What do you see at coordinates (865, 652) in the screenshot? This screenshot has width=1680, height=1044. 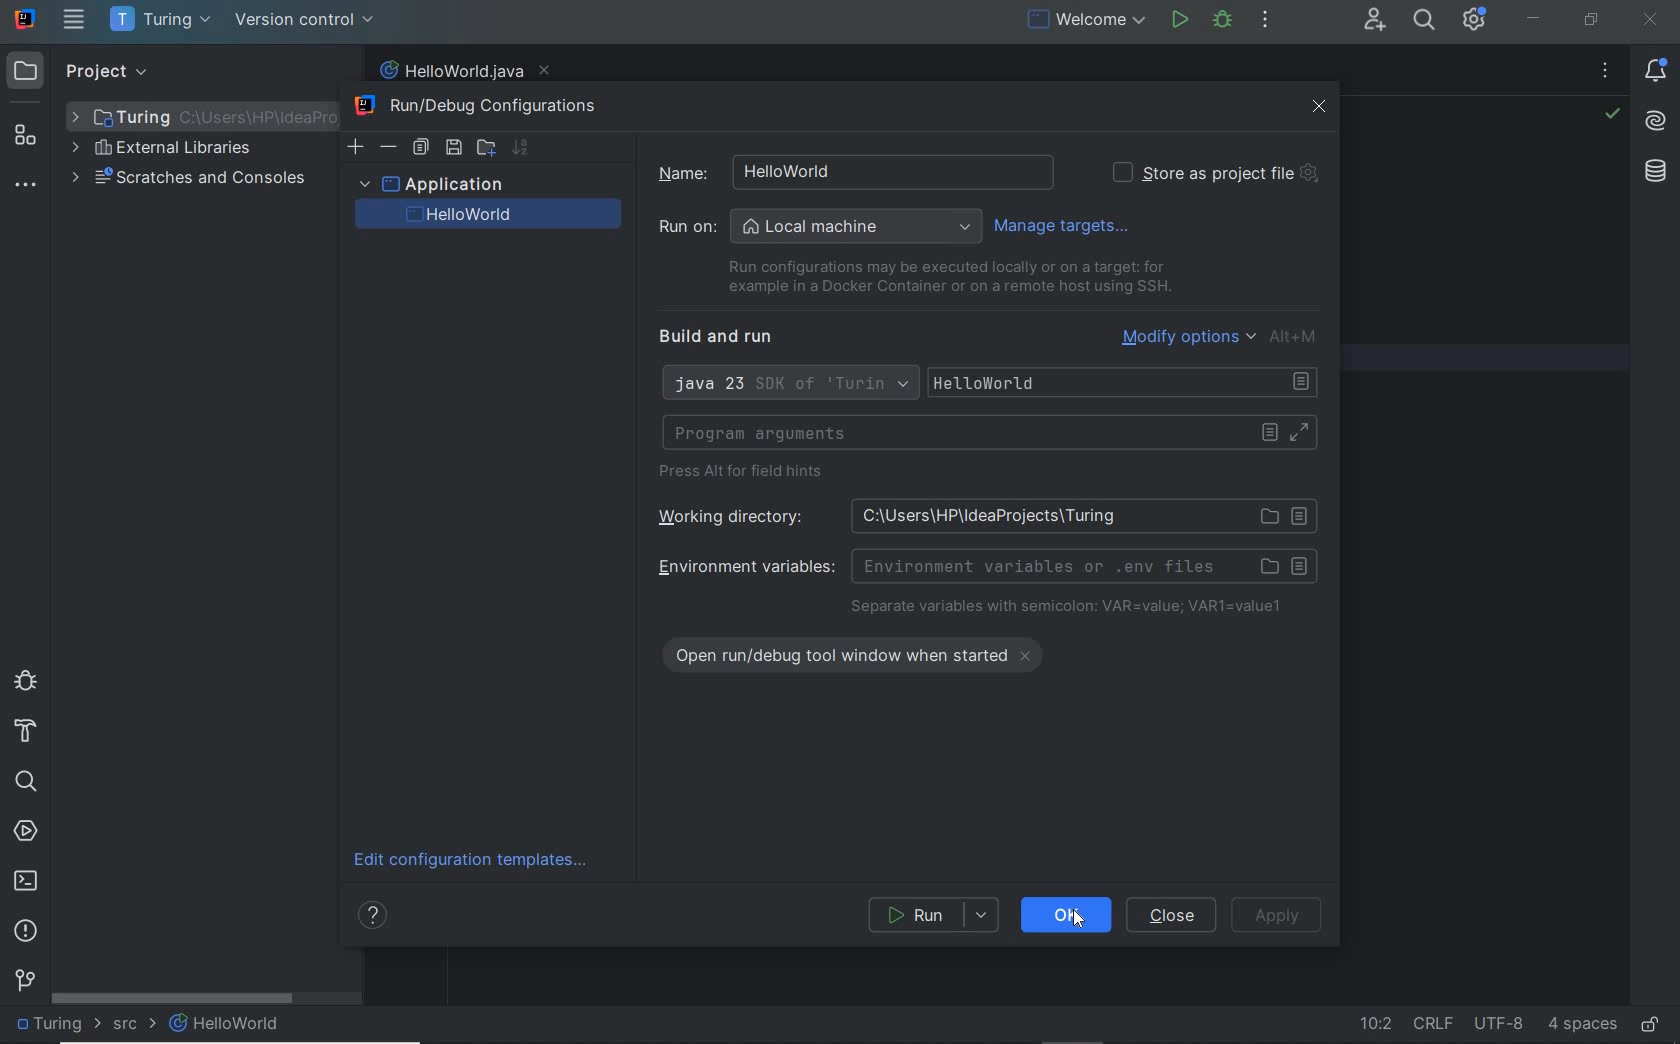 I see `open run/debug tool window when started` at bounding box center [865, 652].